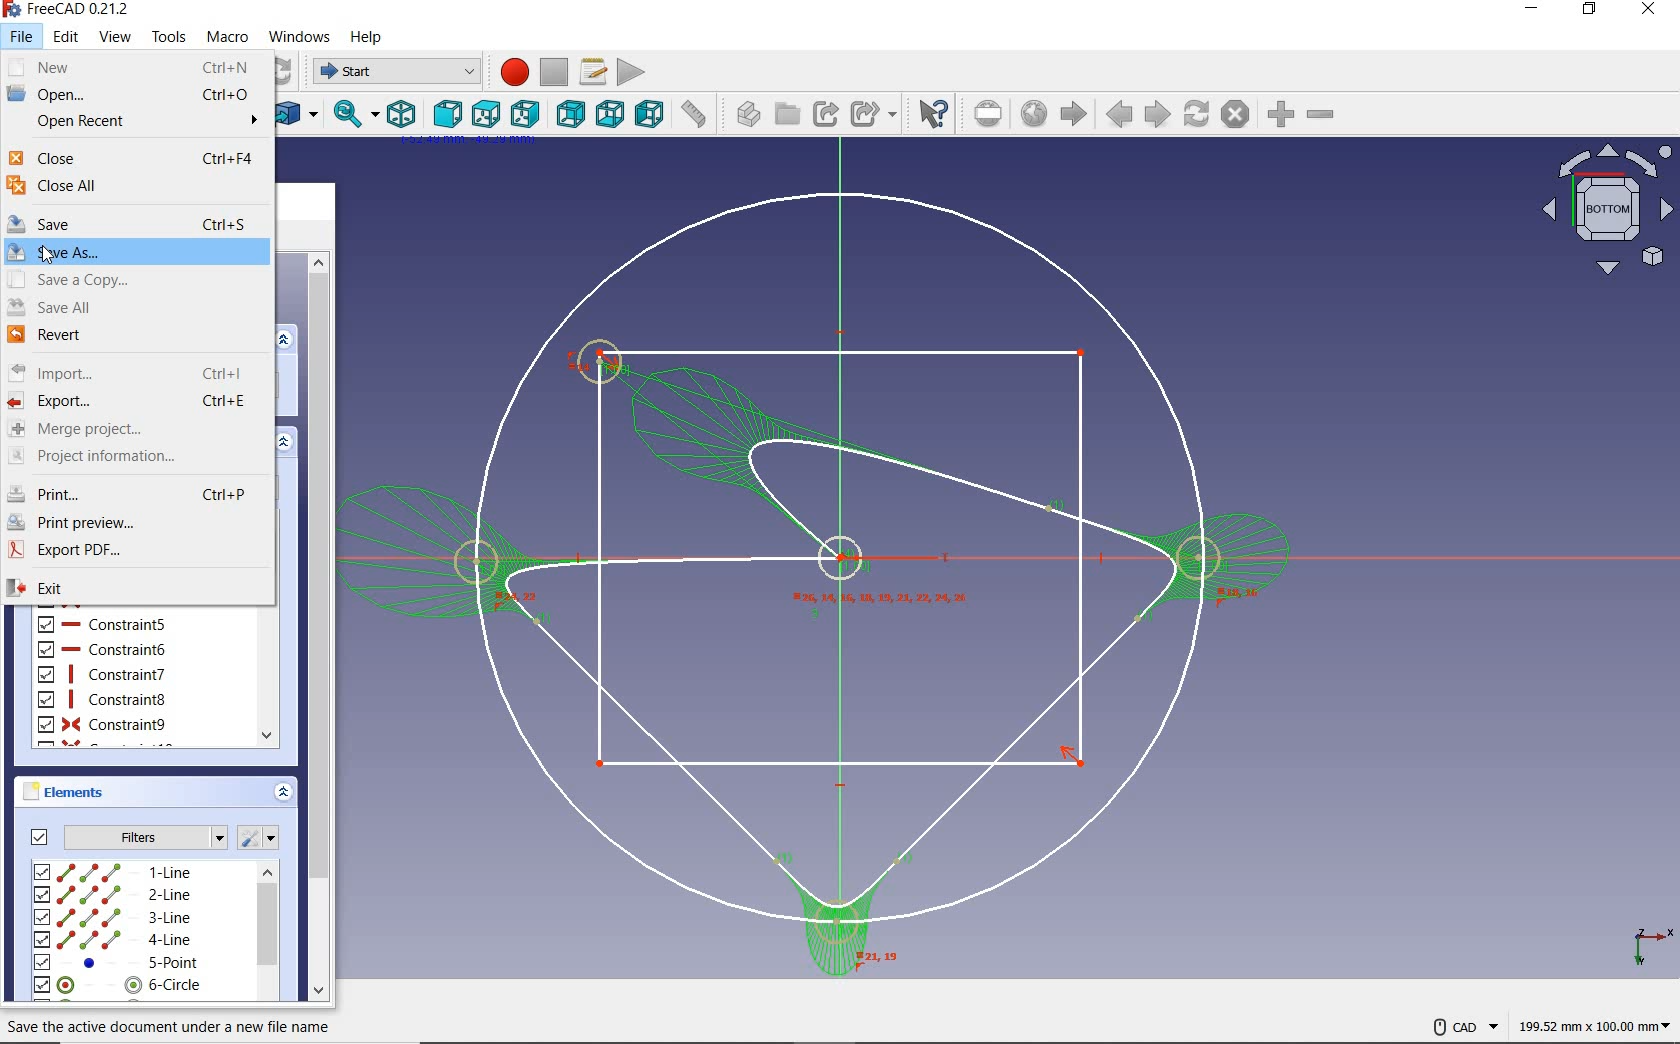 This screenshot has width=1680, height=1044. What do you see at coordinates (169, 1026) in the screenshot?
I see `save the active document under a new file name` at bounding box center [169, 1026].